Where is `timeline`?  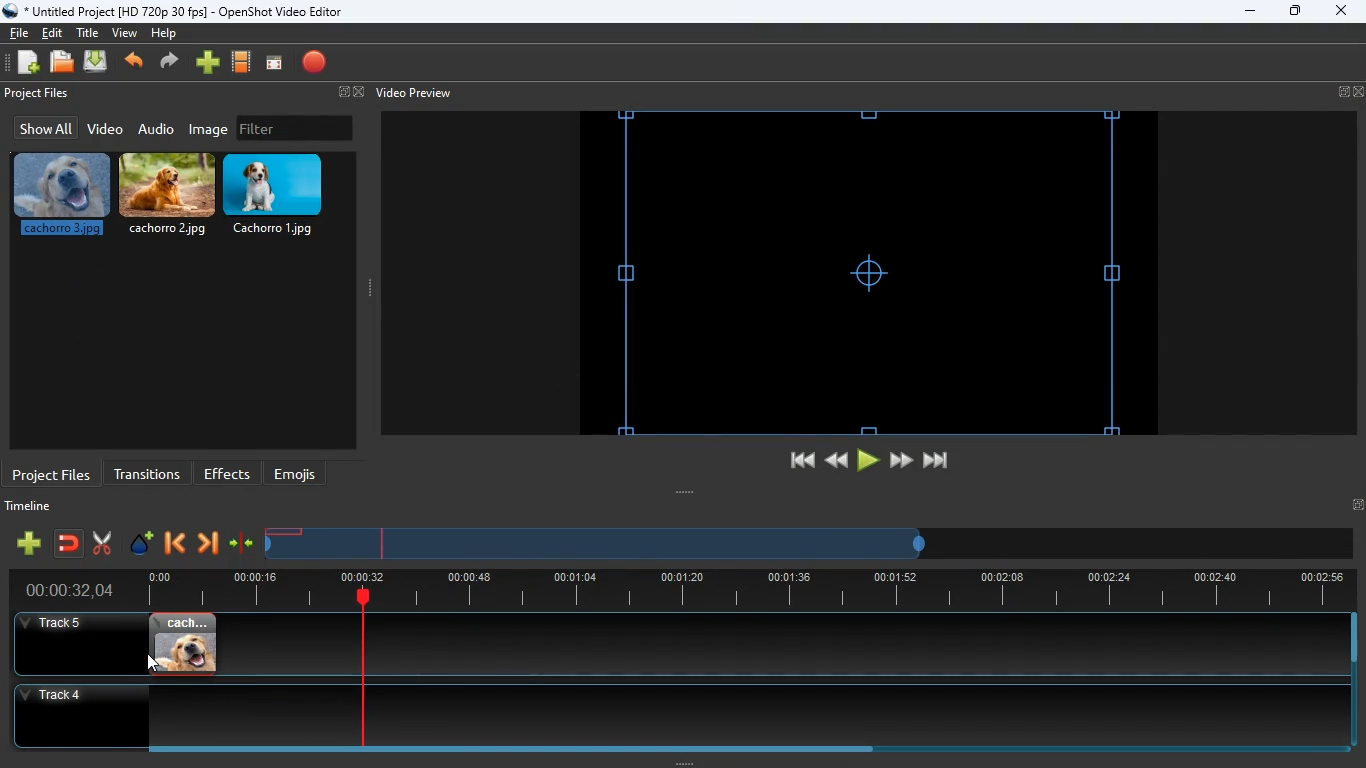 timeline is located at coordinates (598, 551).